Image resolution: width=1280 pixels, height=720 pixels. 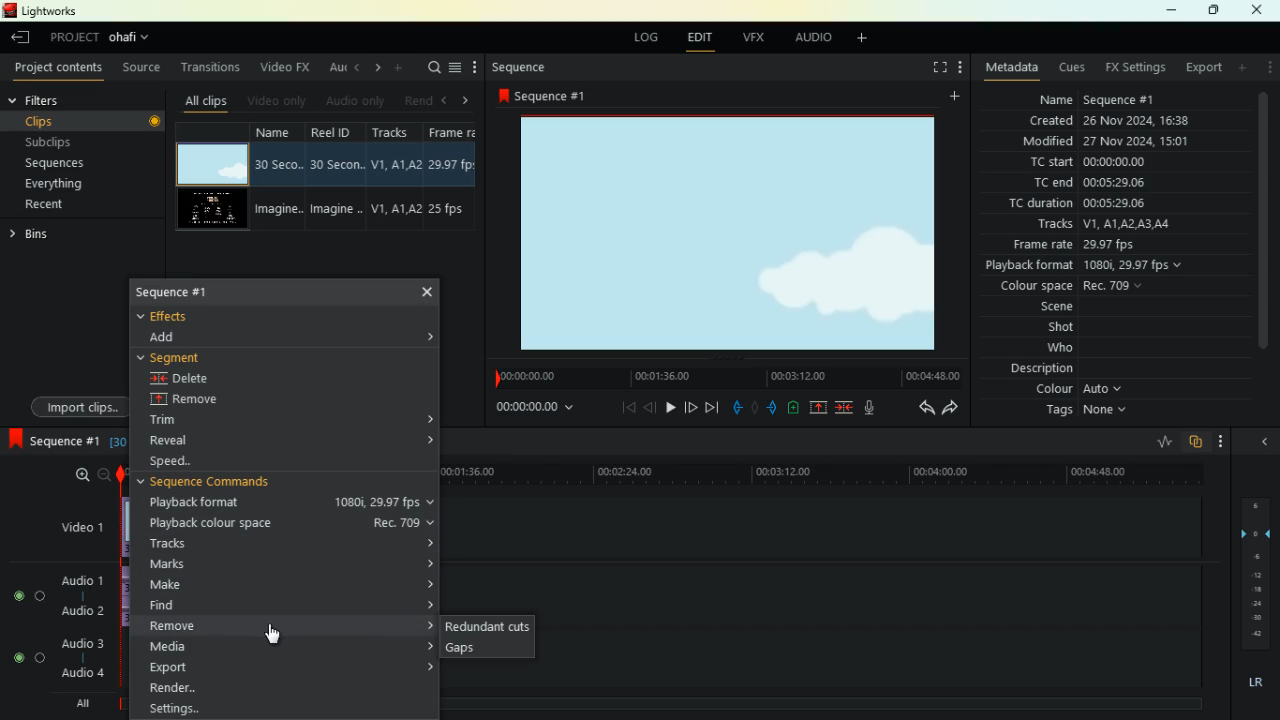 What do you see at coordinates (81, 643) in the screenshot?
I see `audio 3` at bounding box center [81, 643].